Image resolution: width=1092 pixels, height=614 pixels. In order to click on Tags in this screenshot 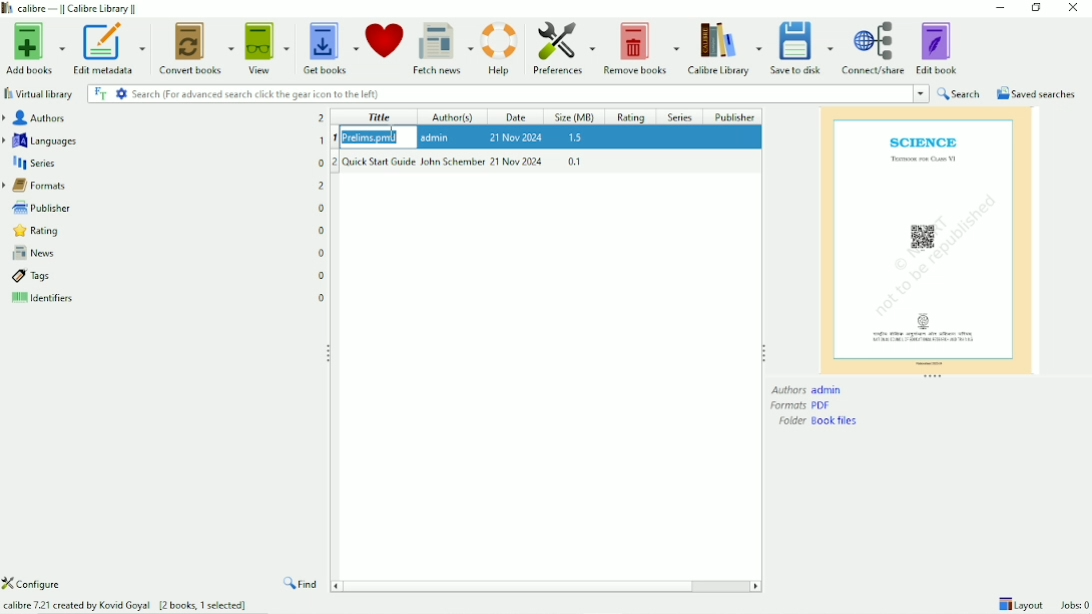, I will do `click(28, 277)`.